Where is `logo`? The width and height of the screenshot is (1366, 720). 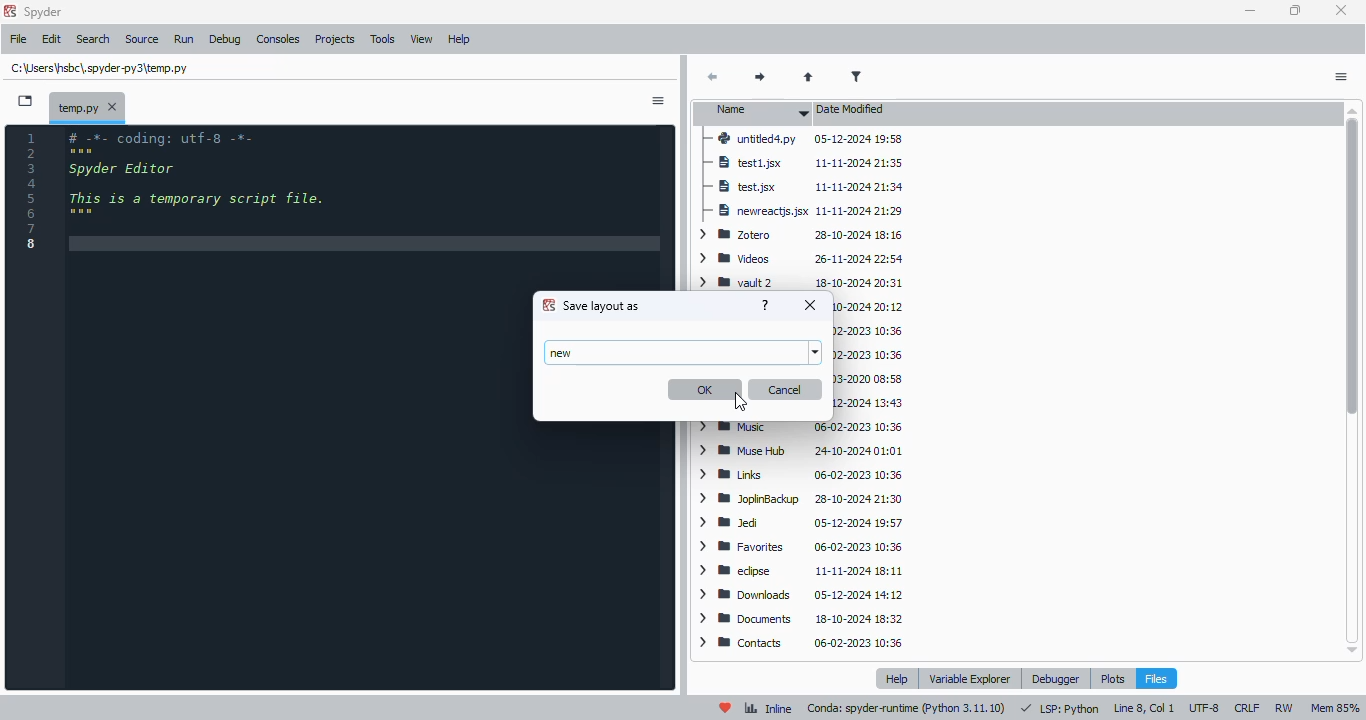 logo is located at coordinates (548, 304).